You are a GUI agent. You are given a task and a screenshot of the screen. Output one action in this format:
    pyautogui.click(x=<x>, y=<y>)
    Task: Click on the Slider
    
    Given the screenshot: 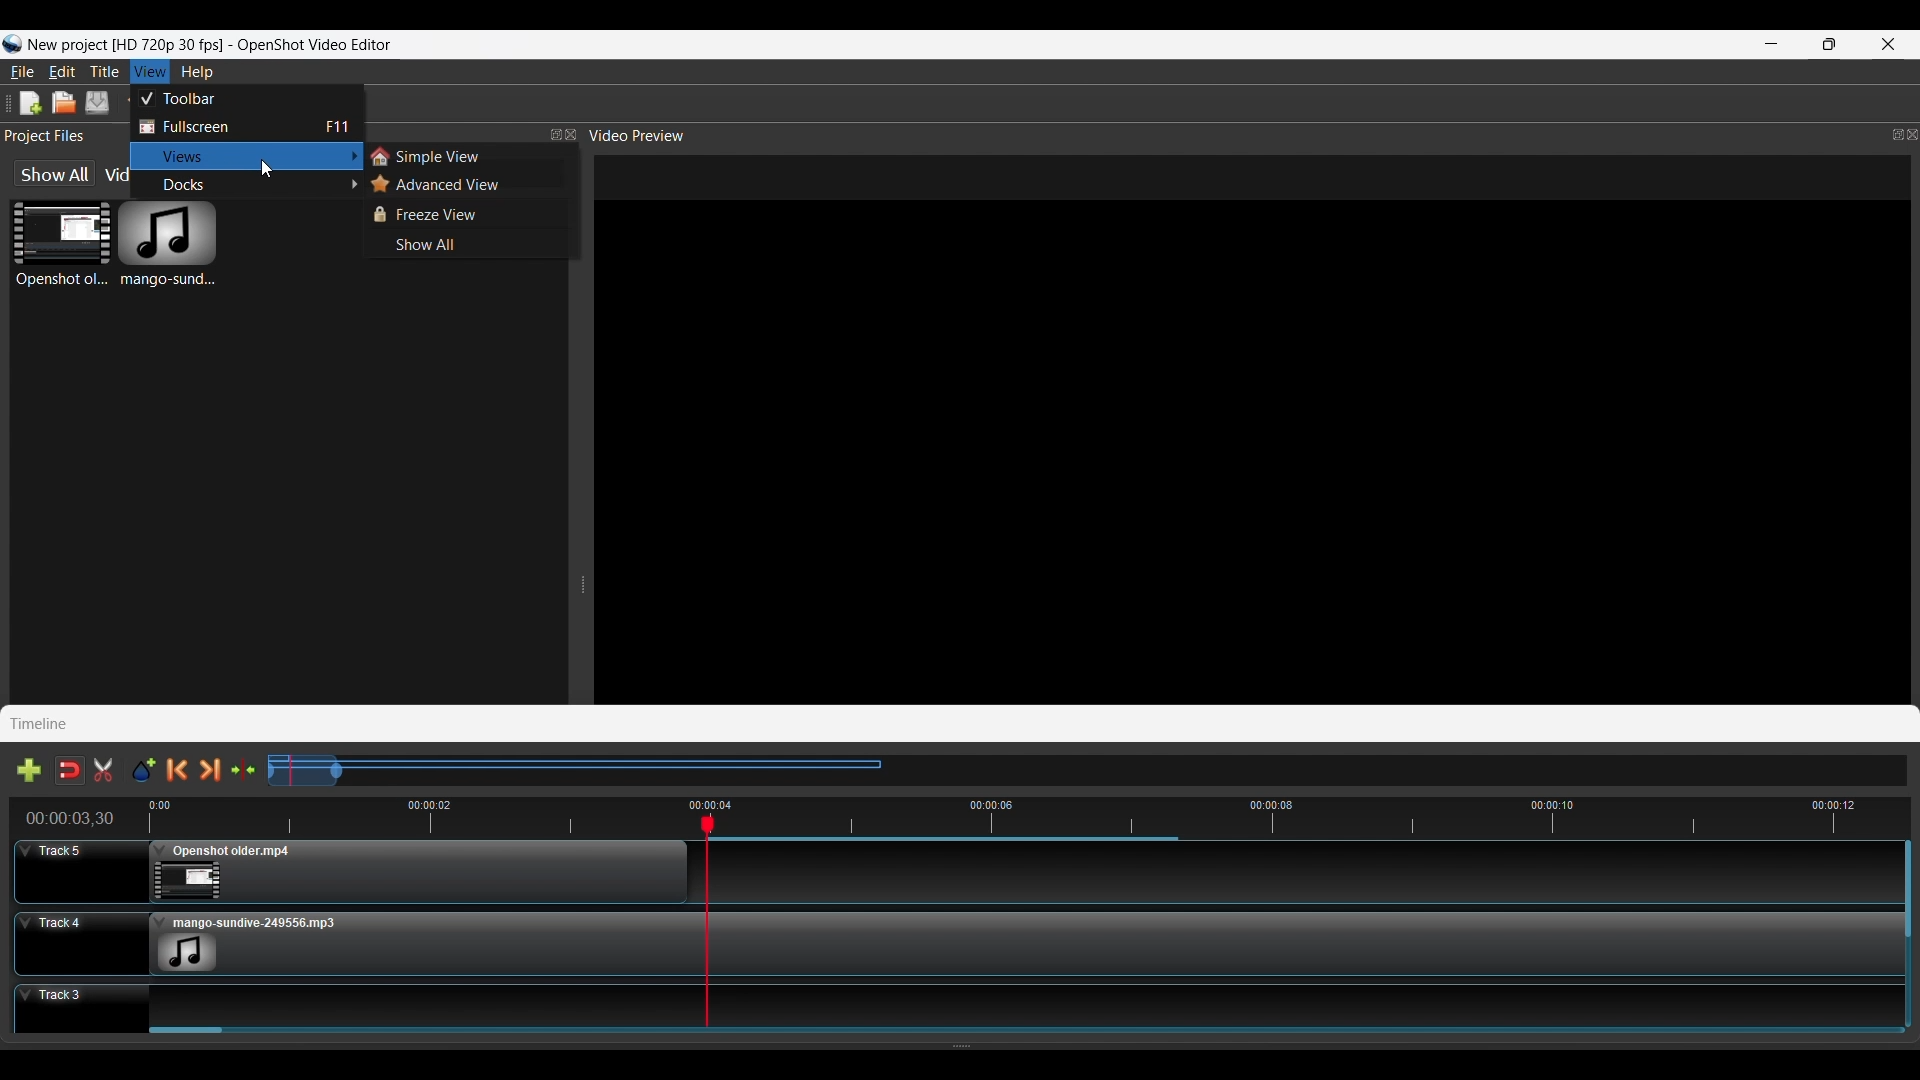 What is the action you would take?
    pyautogui.click(x=1086, y=771)
    